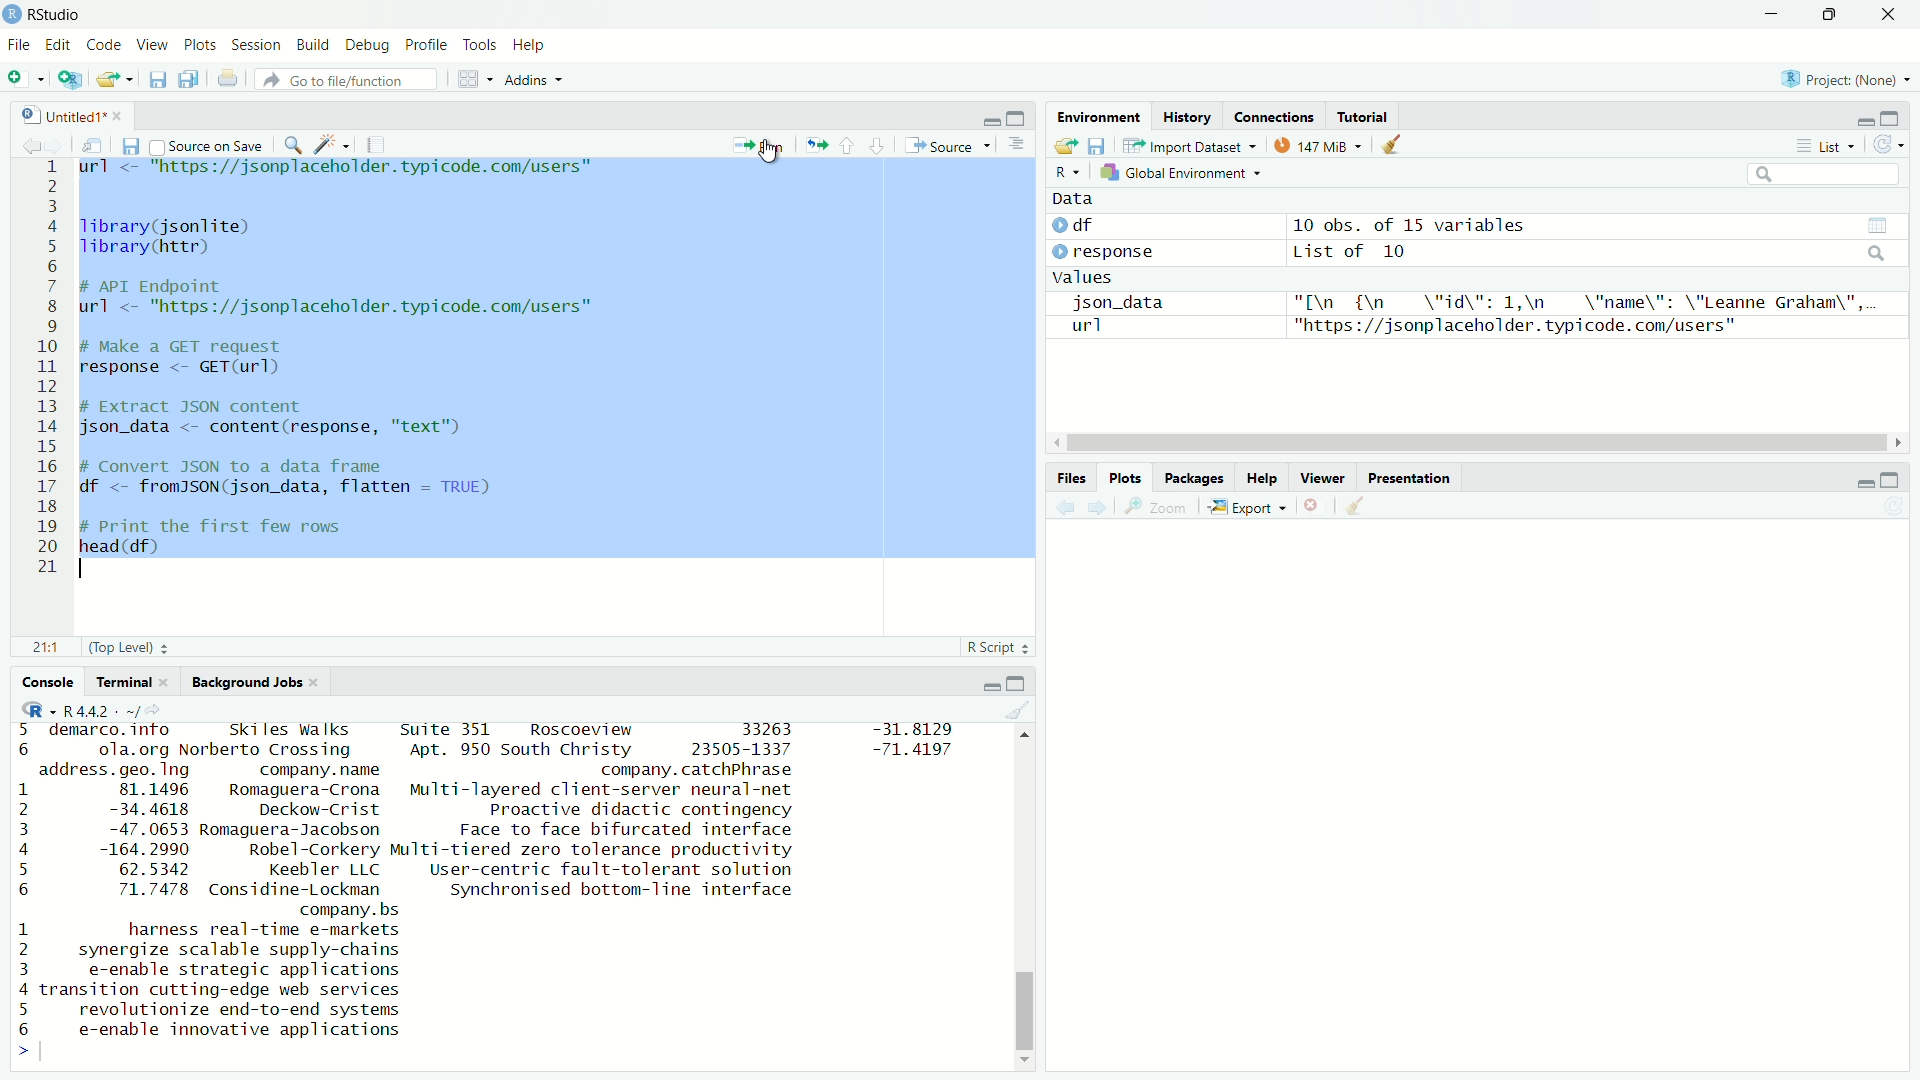 This screenshot has height=1080, width=1920. What do you see at coordinates (1587, 303) in the screenshot?
I see `"I\n {\n \"id\": 1,\n \"name\": \"Leanne Graham\",..` at bounding box center [1587, 303].